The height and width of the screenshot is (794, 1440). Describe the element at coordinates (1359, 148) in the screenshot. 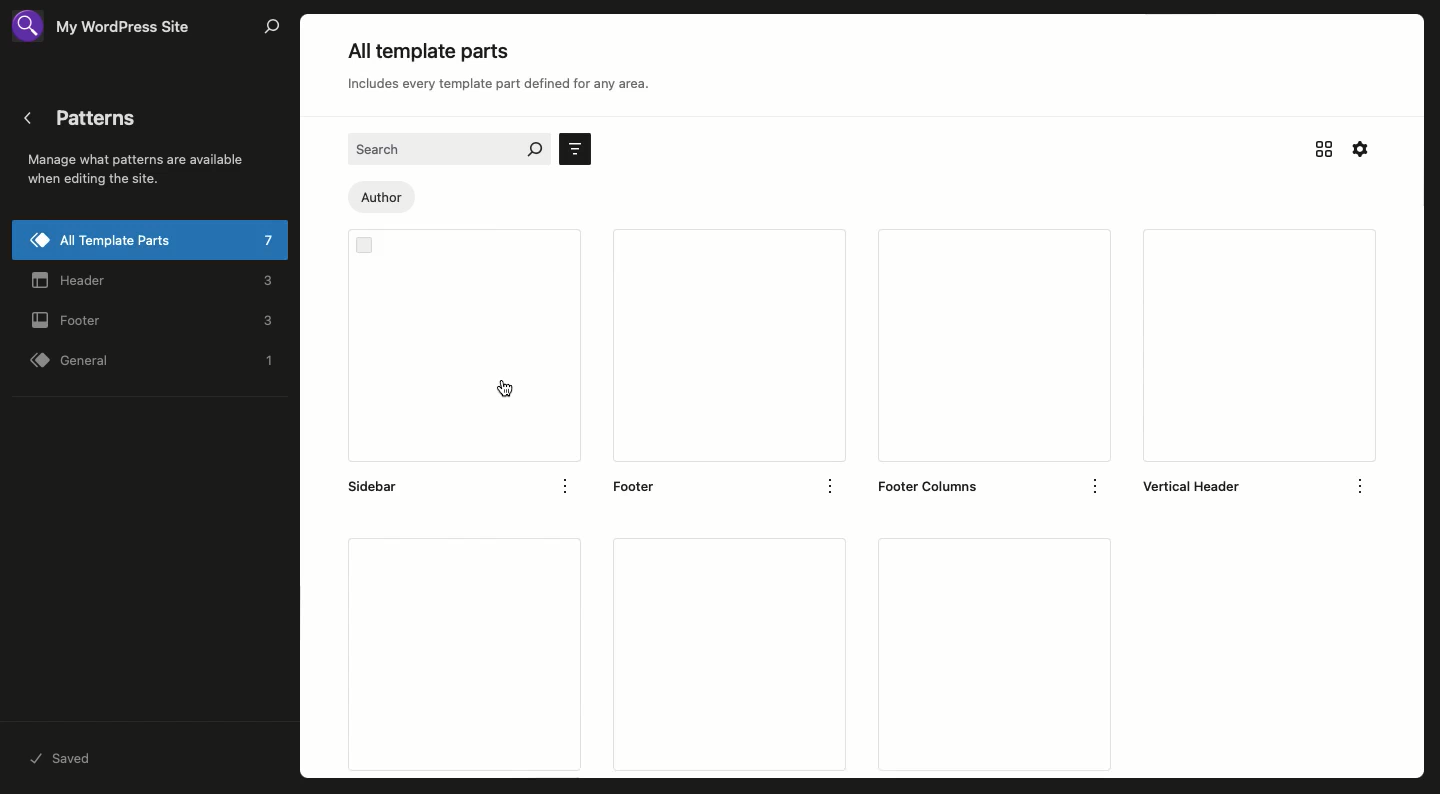

I see `Settings` at that location.